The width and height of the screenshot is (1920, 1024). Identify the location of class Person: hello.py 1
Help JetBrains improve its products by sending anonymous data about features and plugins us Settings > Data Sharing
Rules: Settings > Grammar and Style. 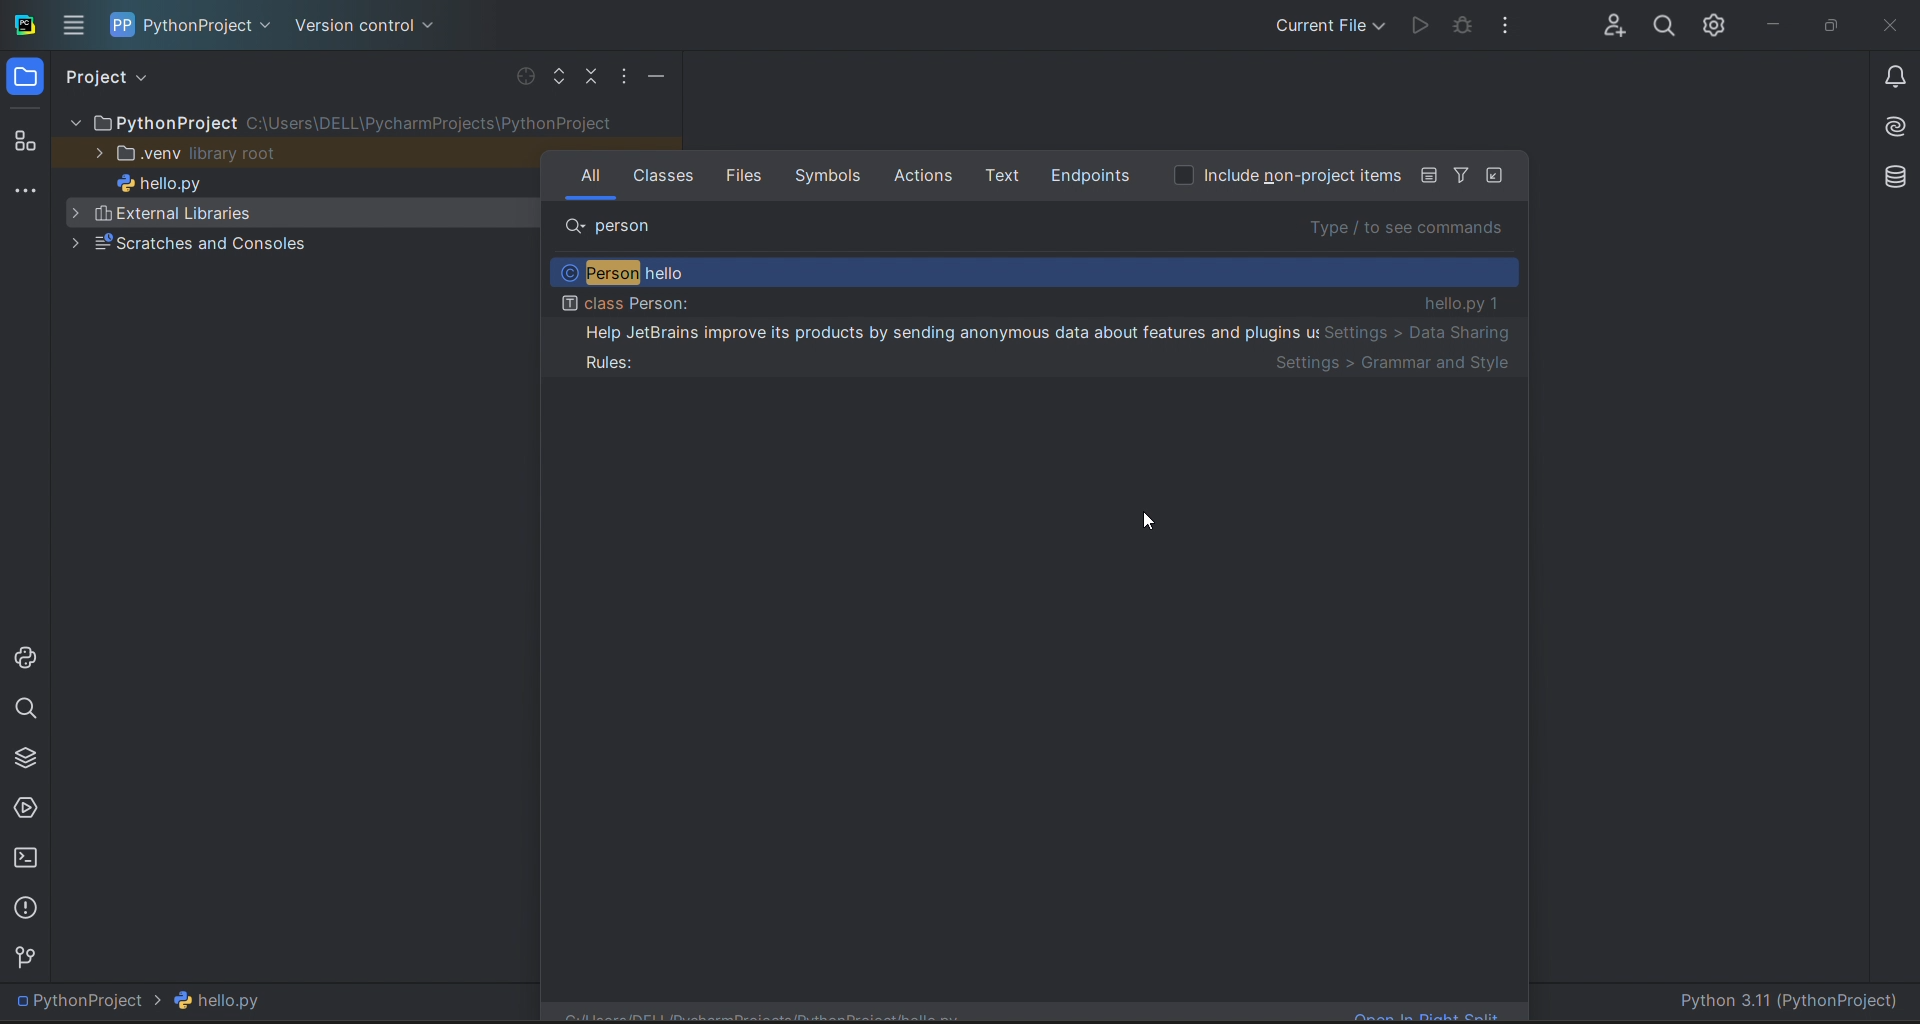
(1033, 338).